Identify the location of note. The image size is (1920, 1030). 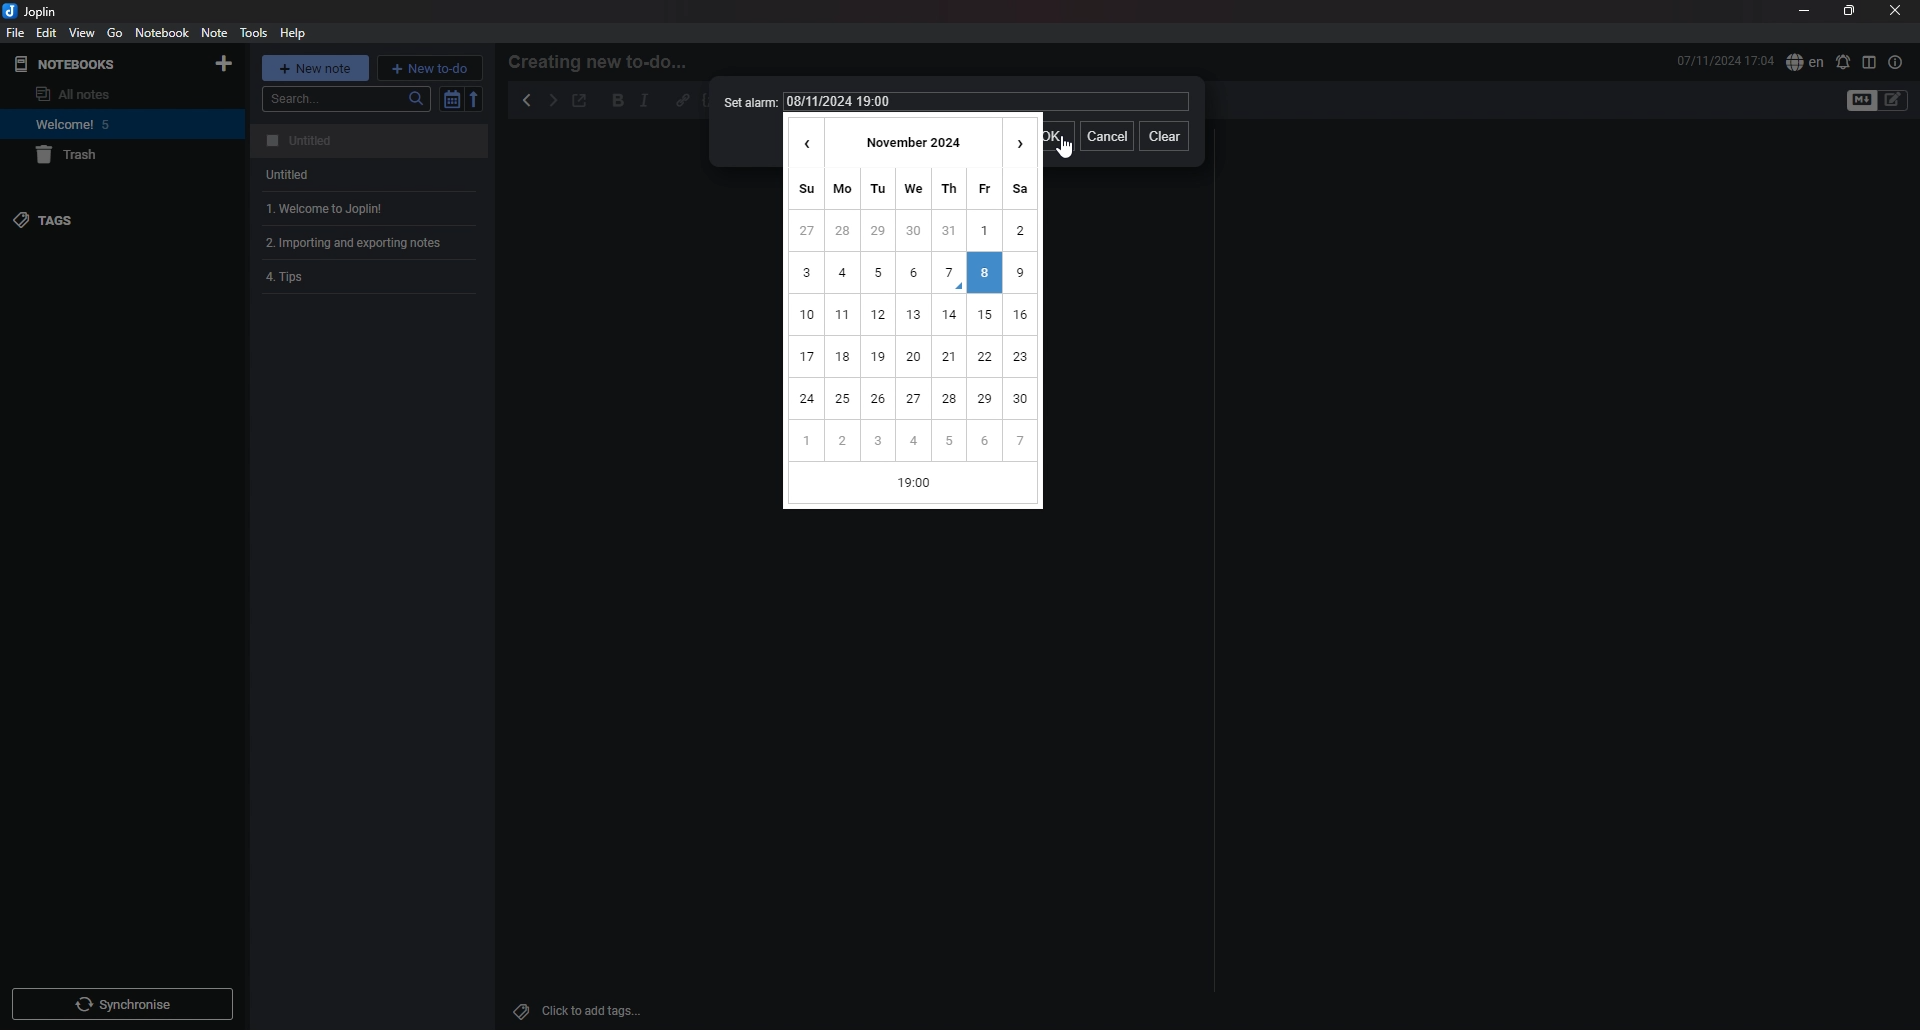
(371, 208).